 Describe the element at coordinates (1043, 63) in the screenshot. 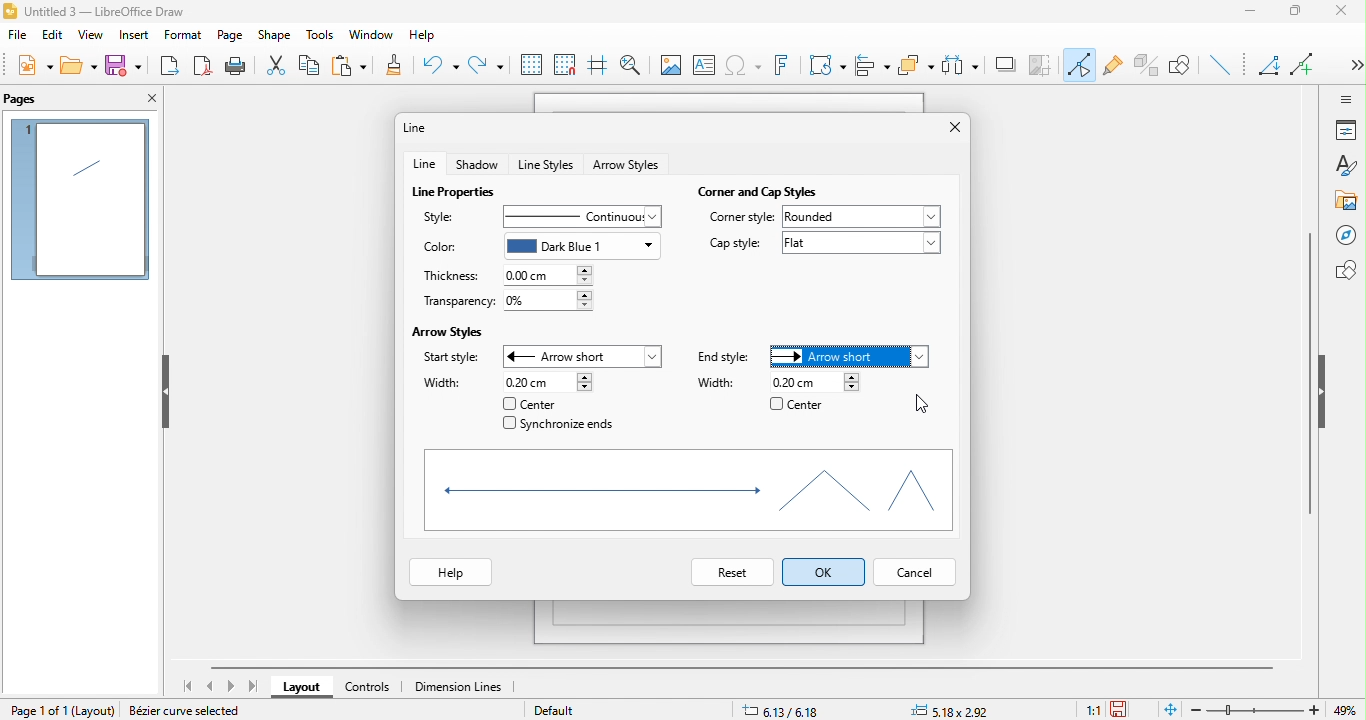

I see `crop image` at that location.